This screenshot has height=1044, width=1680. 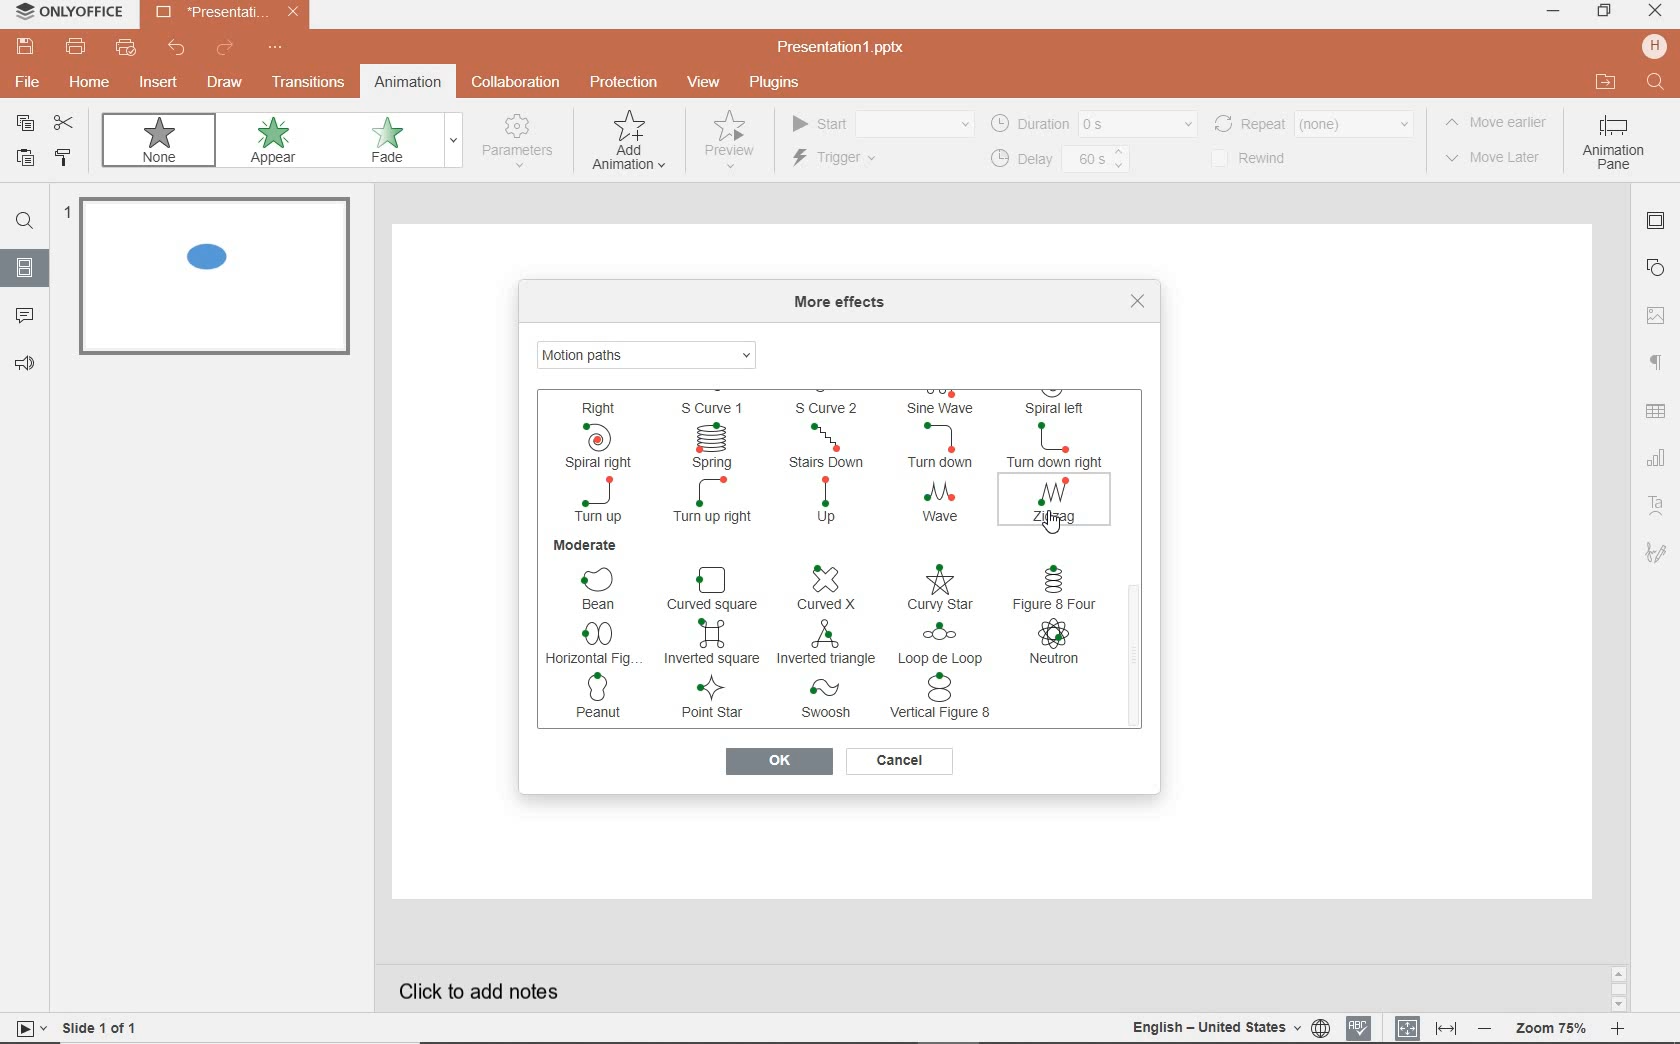 I want to click on move earlier, so click(x=1501, y=125).